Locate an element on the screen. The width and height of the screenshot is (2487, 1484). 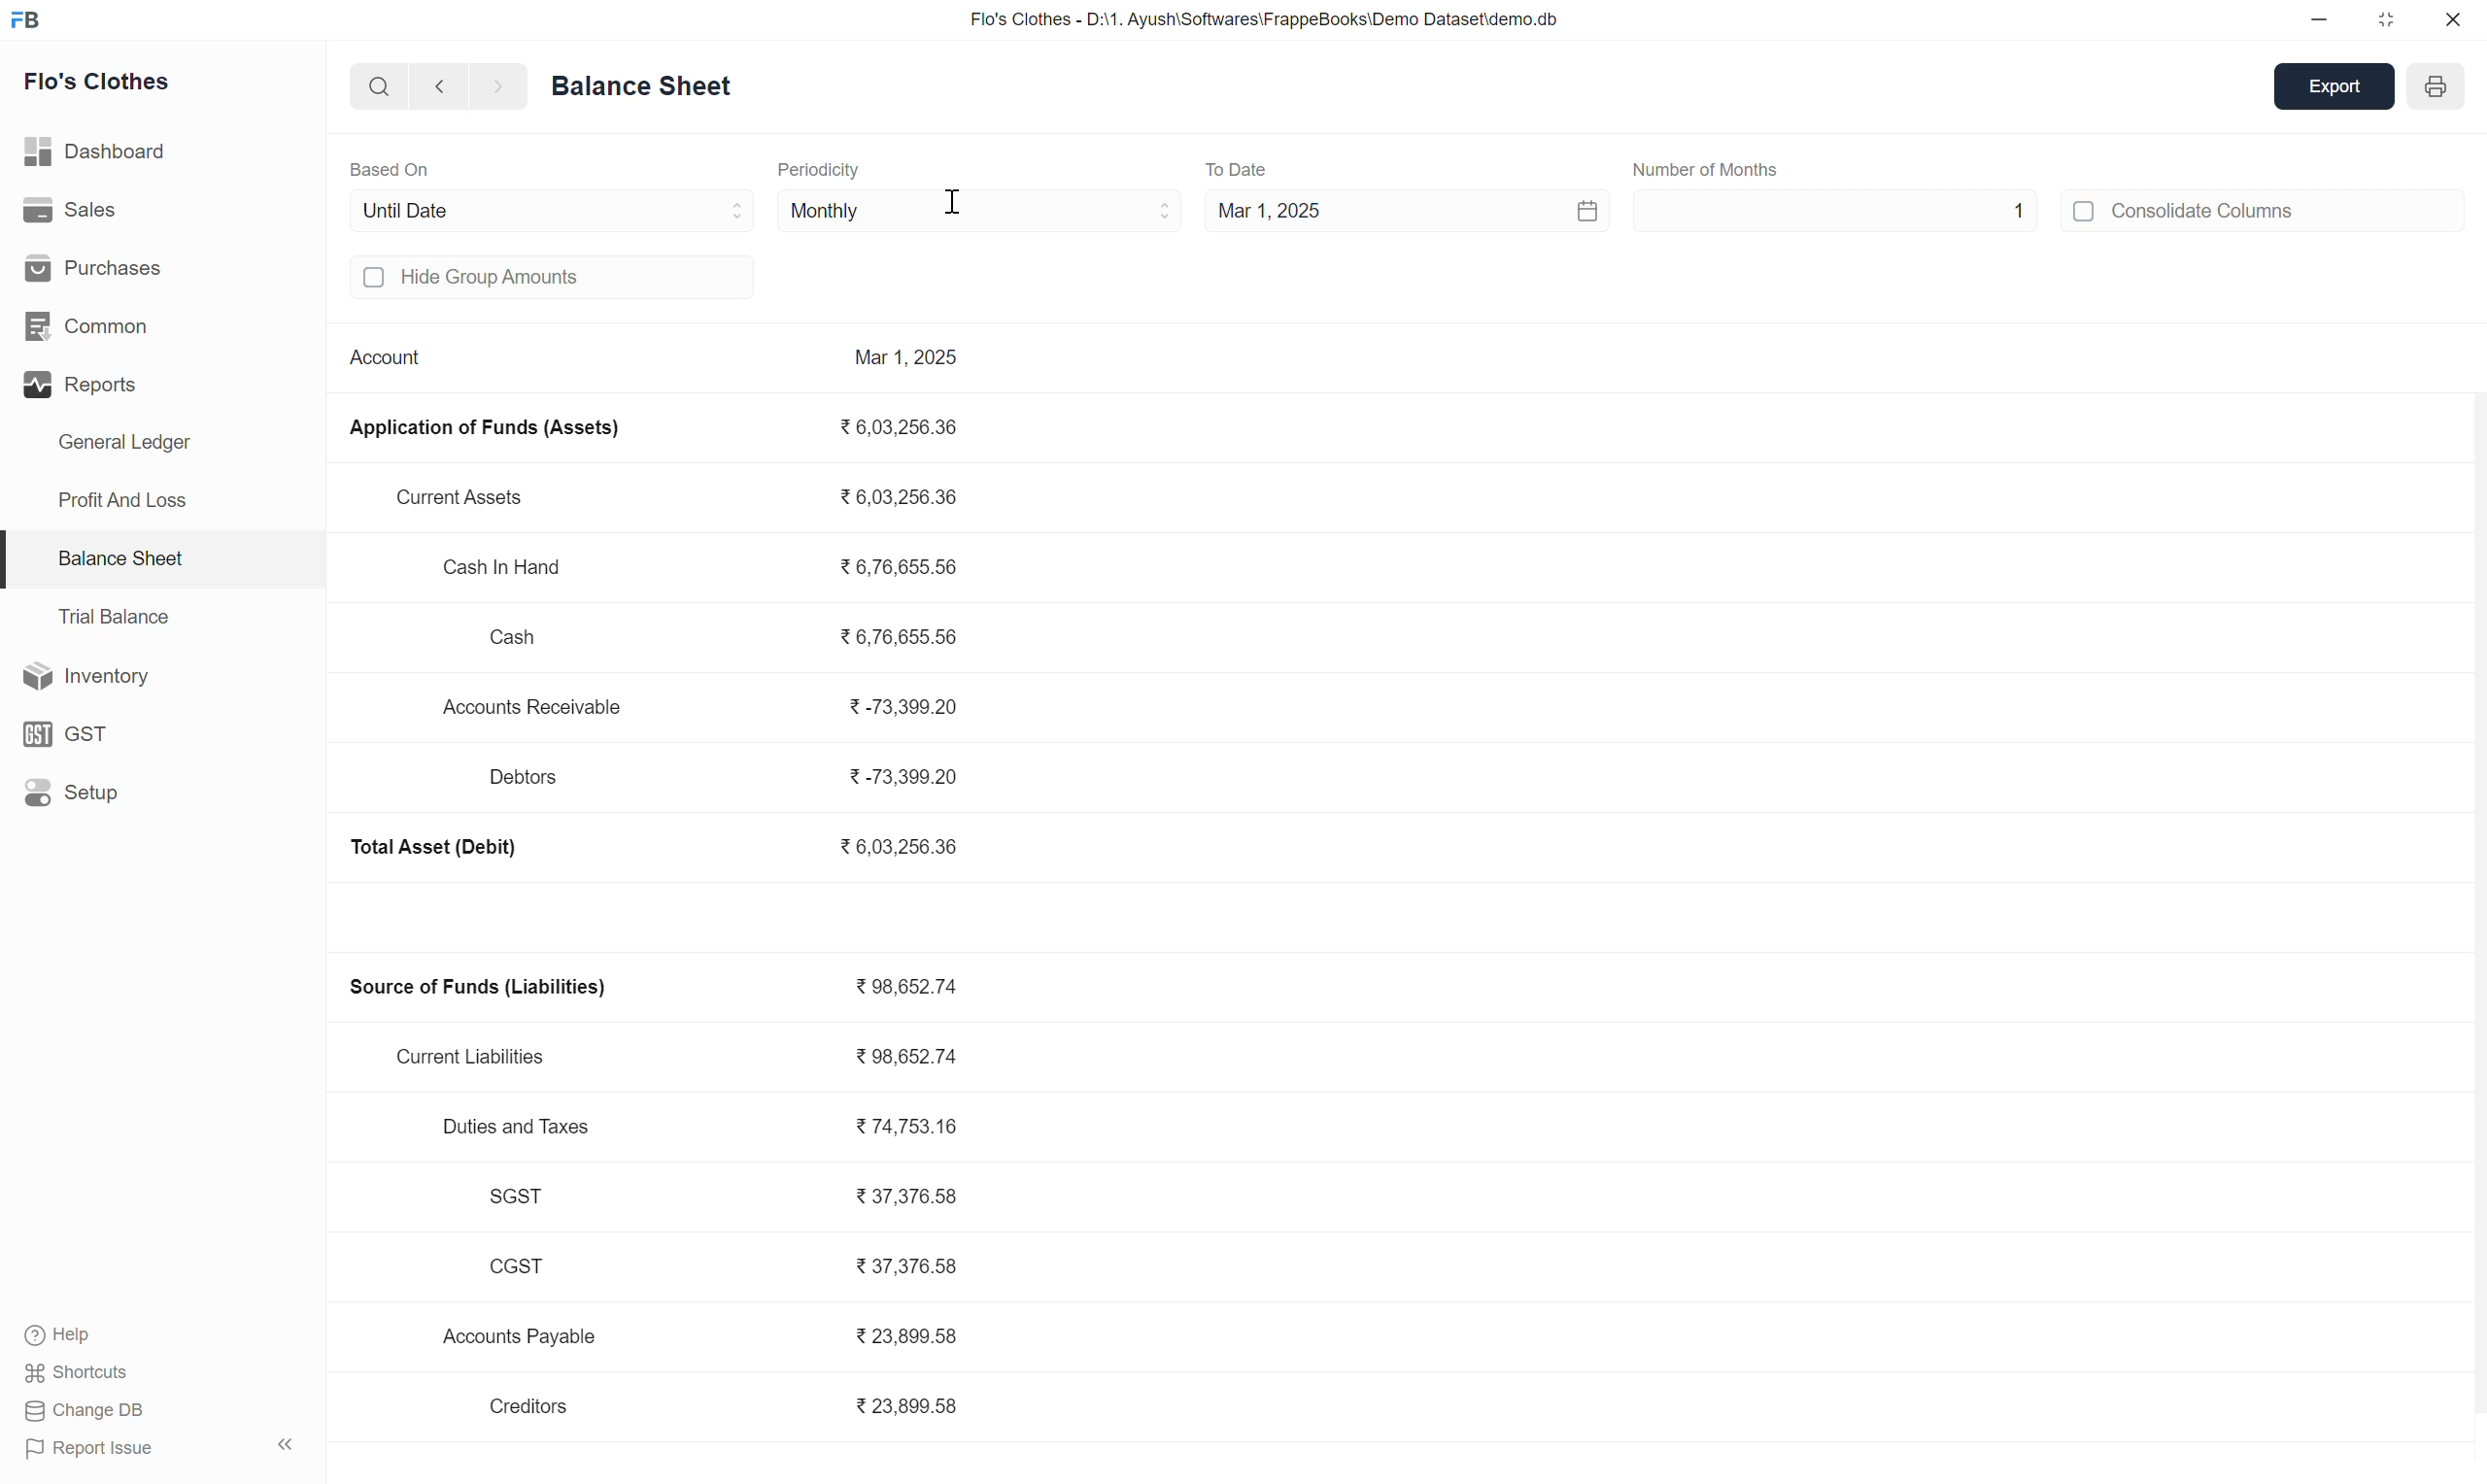
backward is located at coordinates (435, 86).